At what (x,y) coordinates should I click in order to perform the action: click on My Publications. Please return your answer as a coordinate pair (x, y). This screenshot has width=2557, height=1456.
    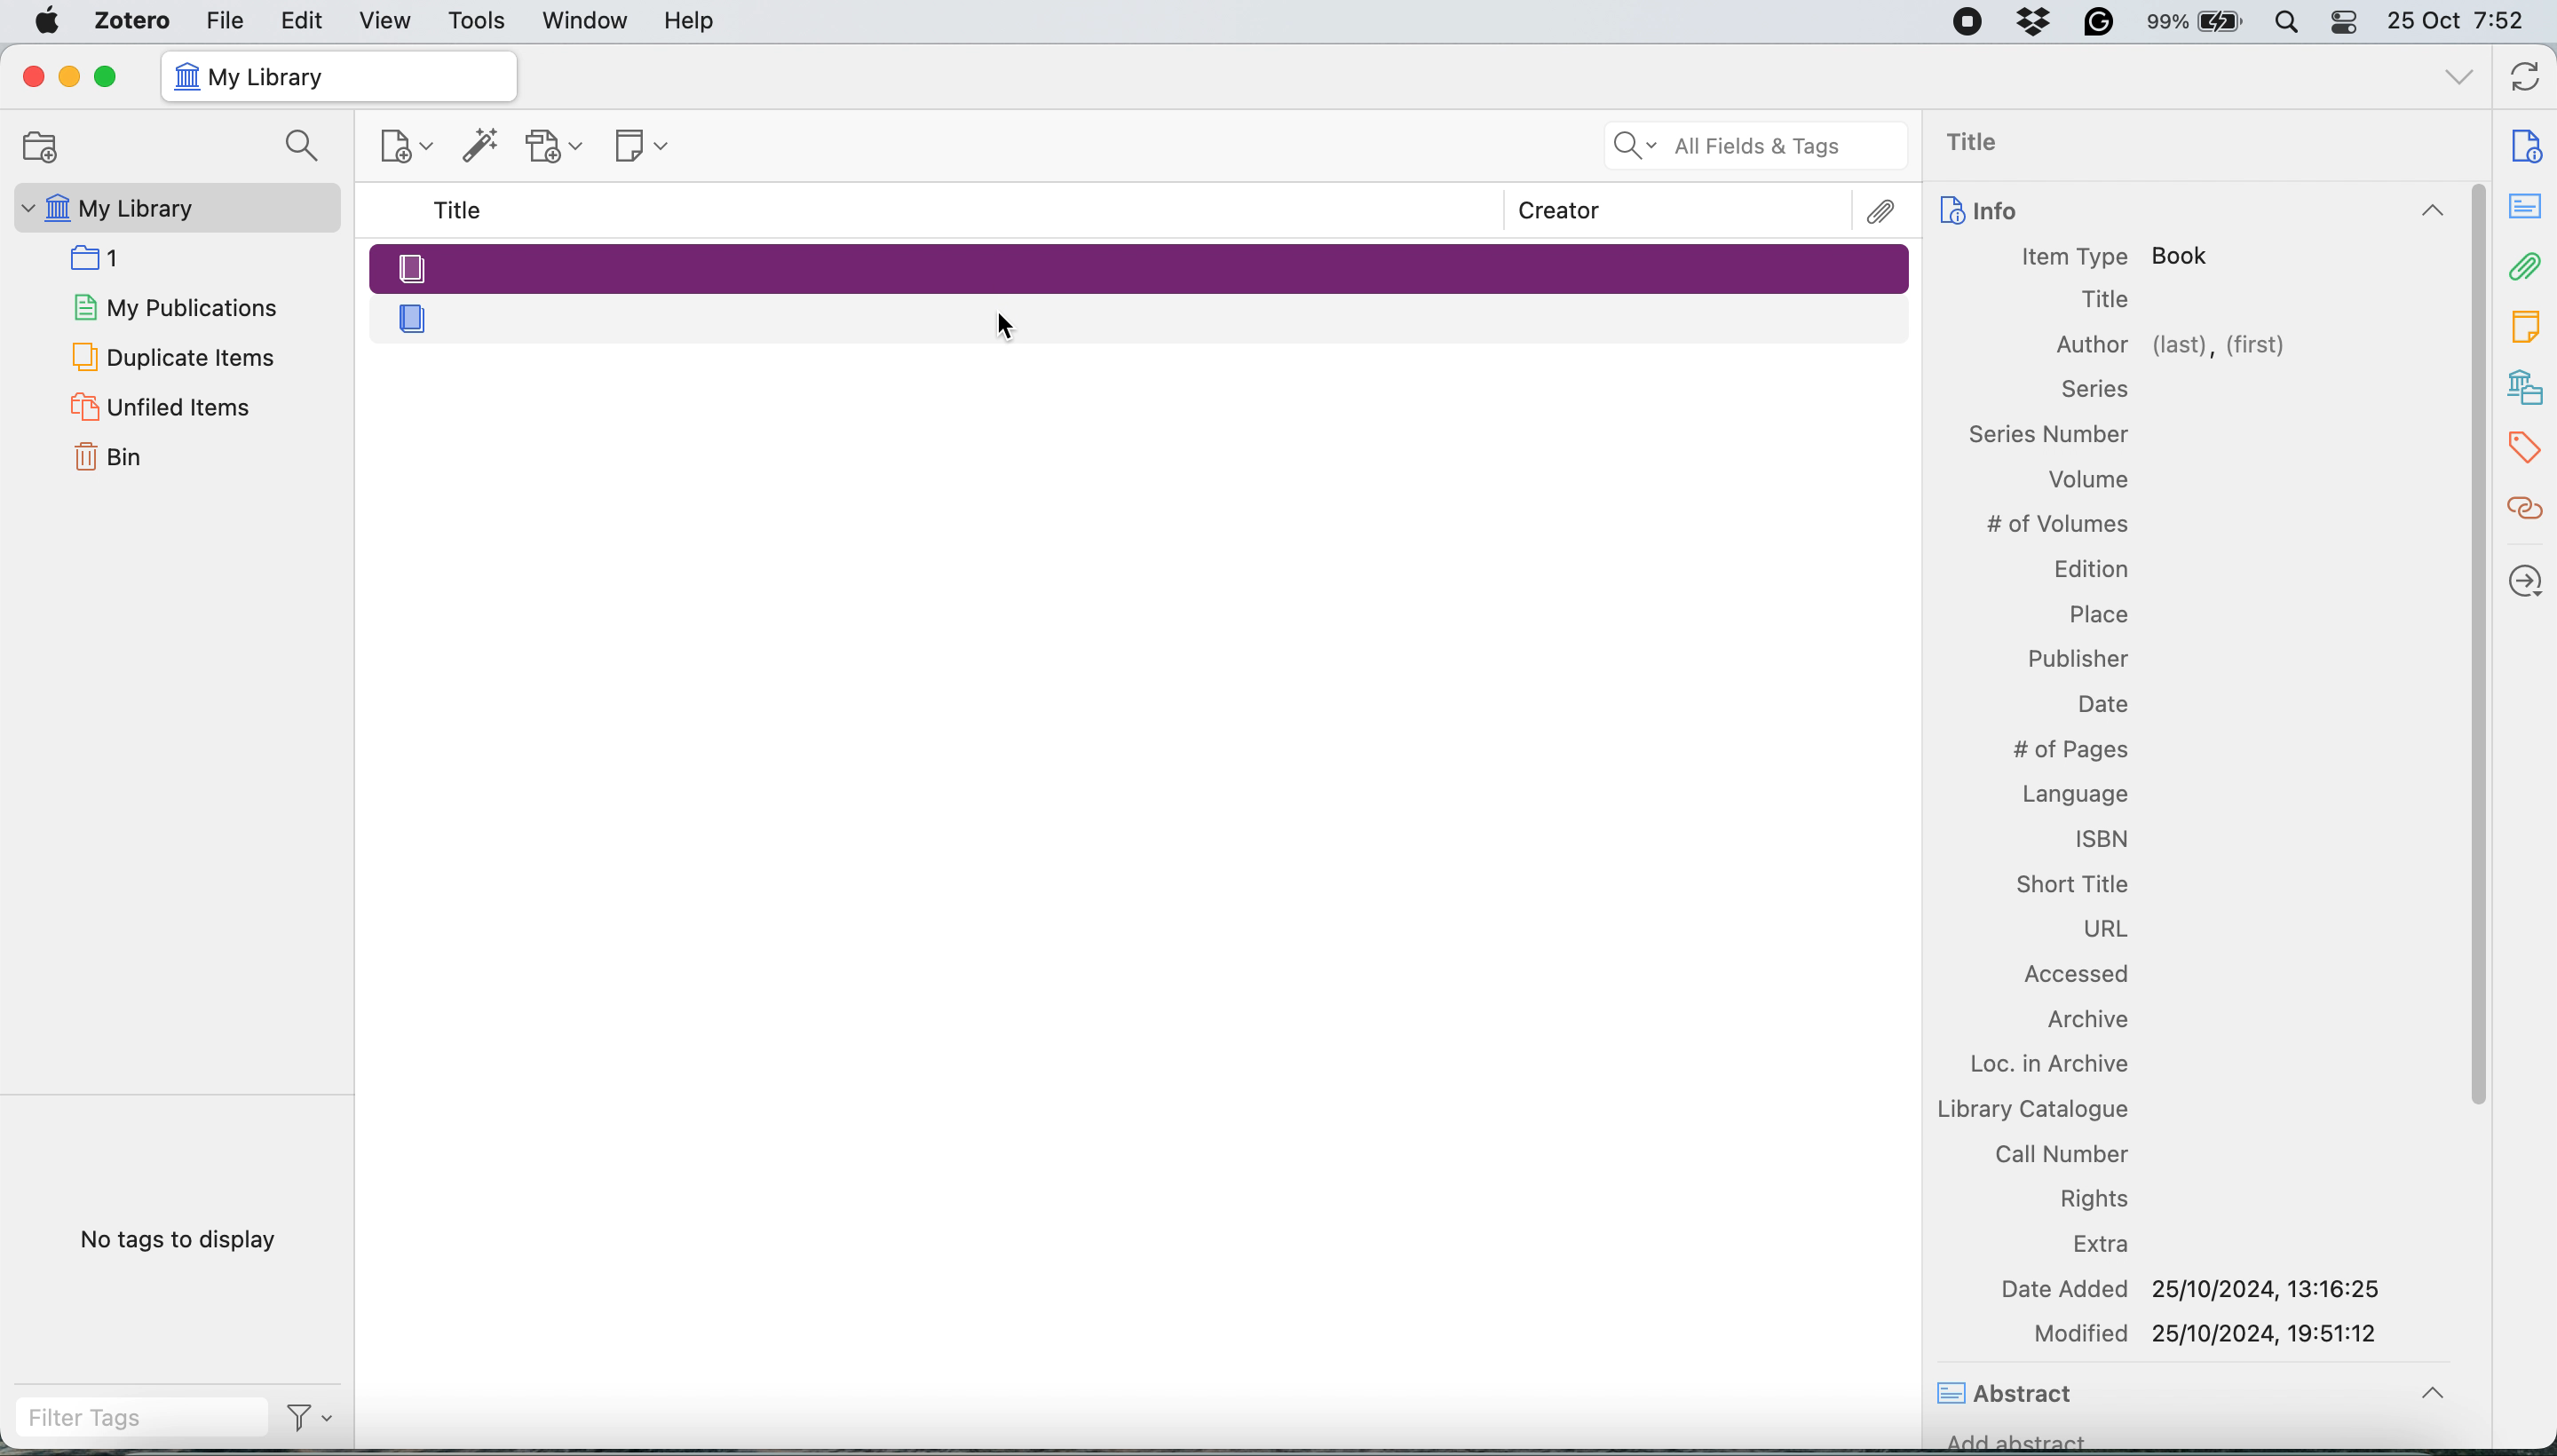
    Looking at the image, I should click on (173, 304).